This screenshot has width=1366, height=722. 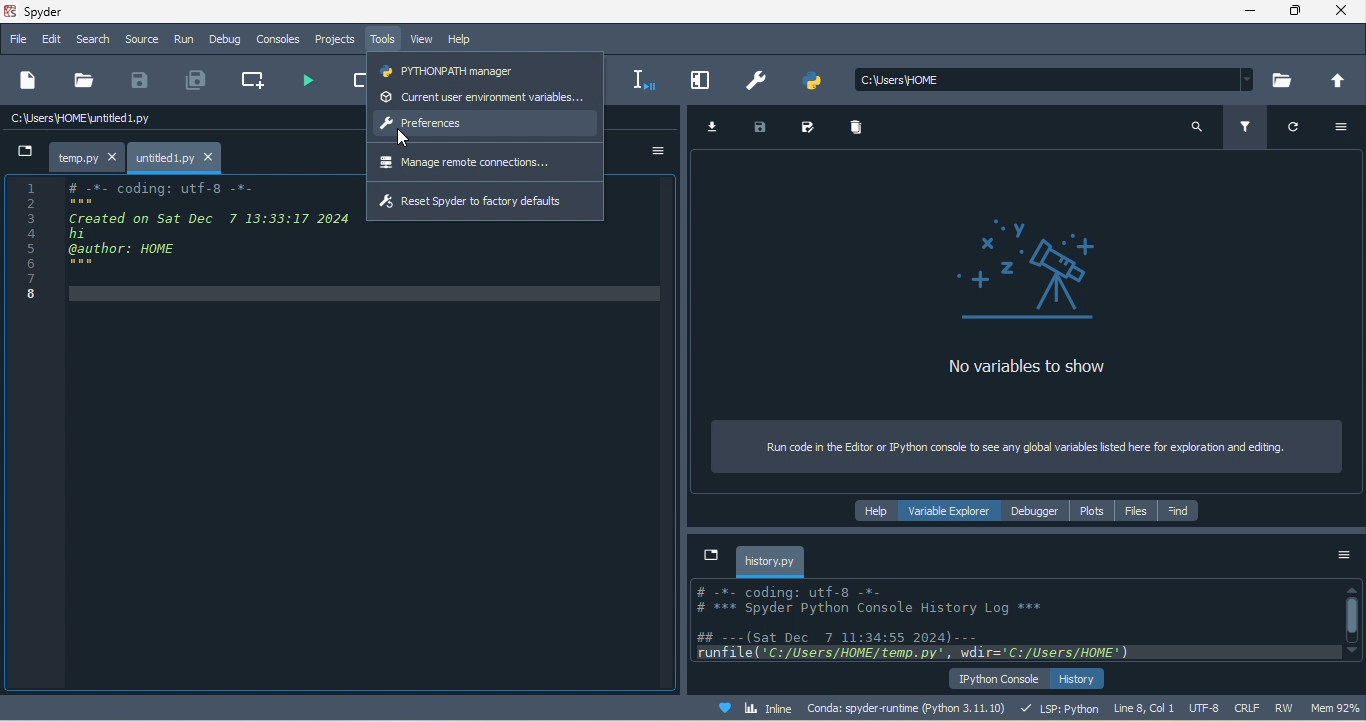 What do you see at coordinates (181, 238) in the screenshot?
I see `code in editor pane` at bounding box center [181, 238].